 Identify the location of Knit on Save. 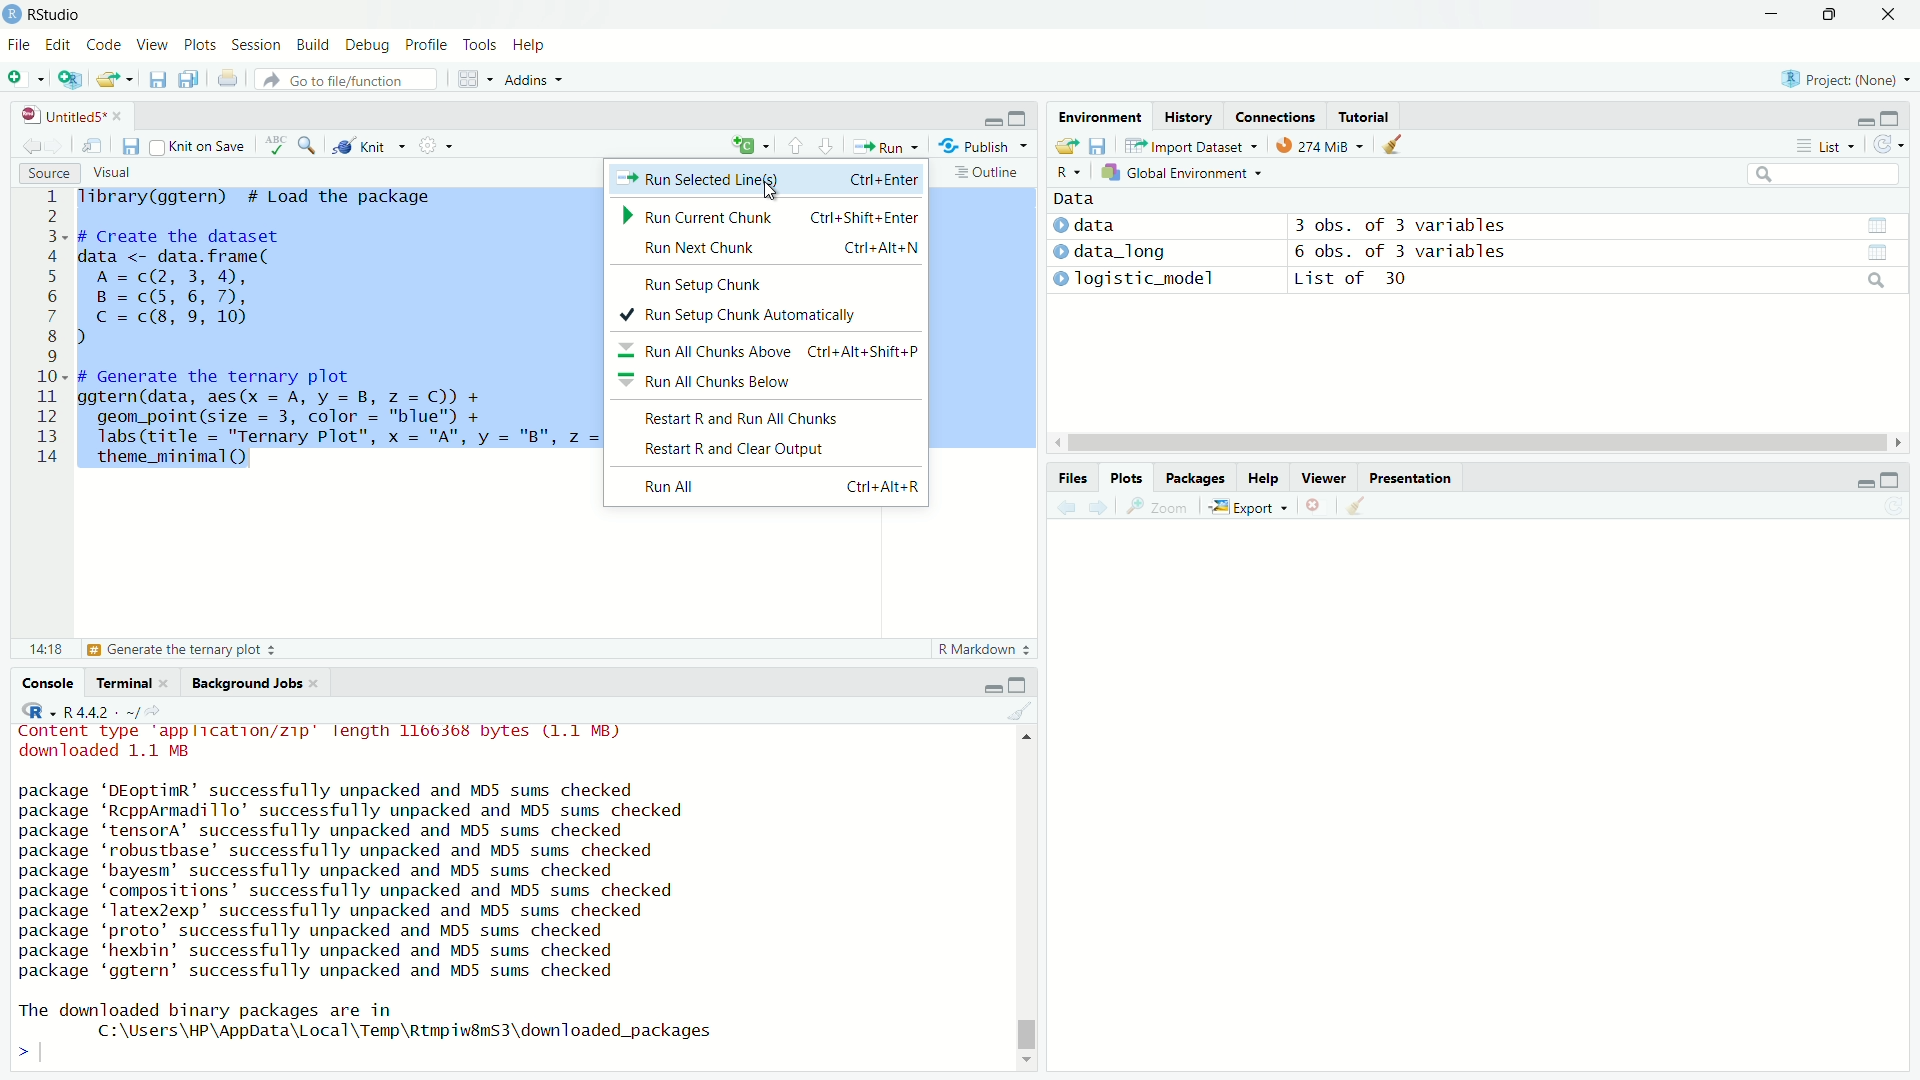
(206, 147).